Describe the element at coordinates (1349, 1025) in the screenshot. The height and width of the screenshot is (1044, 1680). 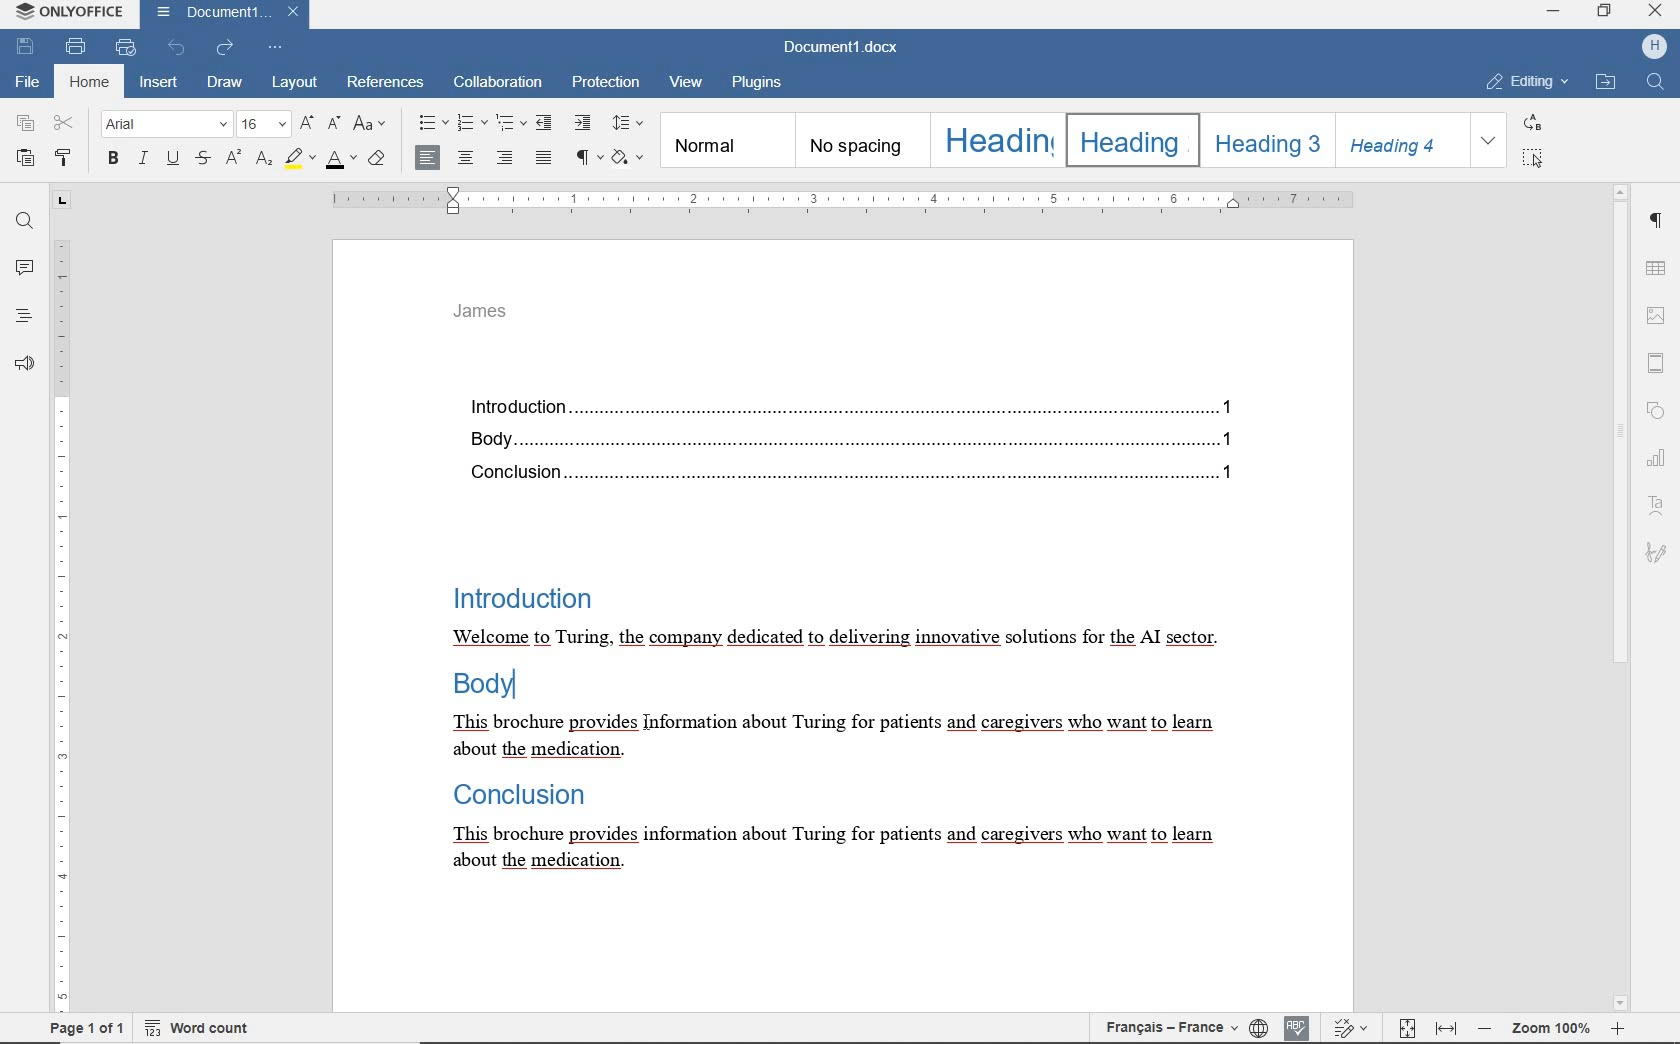
I see `TRACK CHANGES` at that location.